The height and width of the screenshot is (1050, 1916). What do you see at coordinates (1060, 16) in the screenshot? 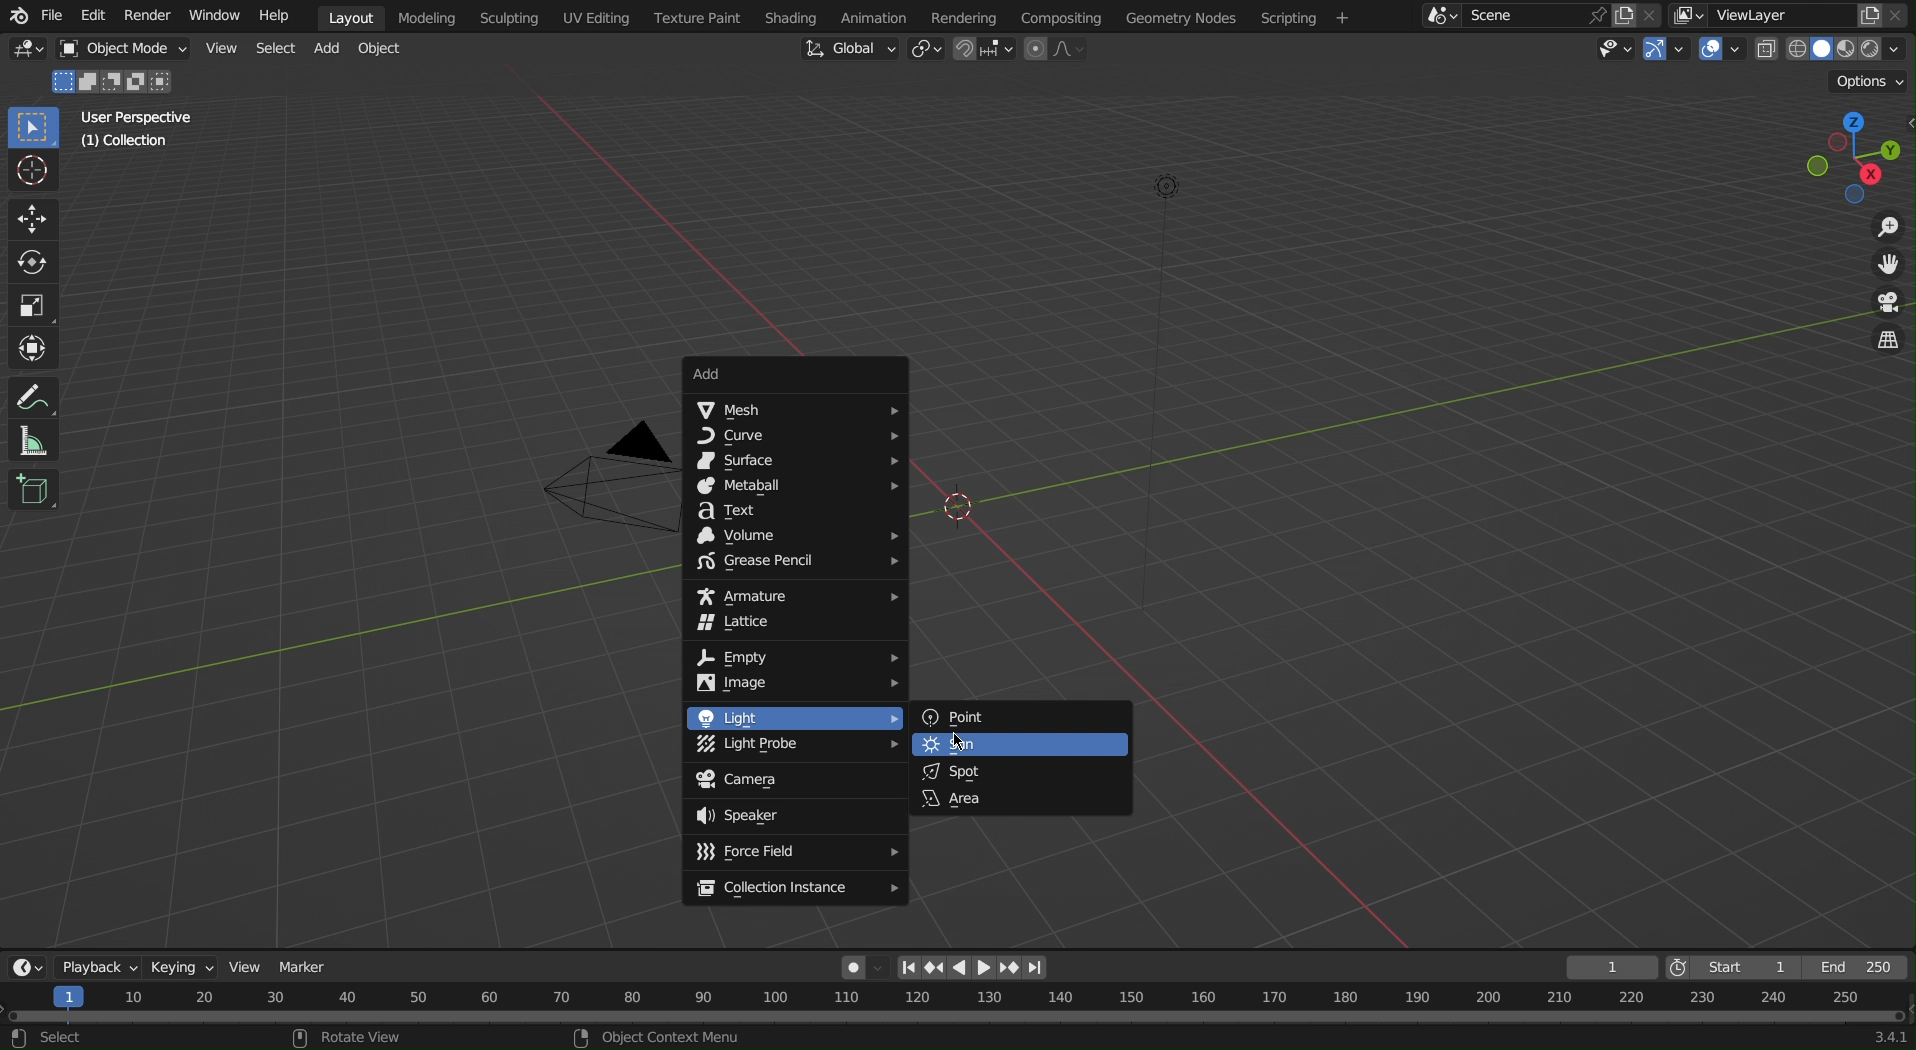
I see `Compositing` at bounding box center [1060, 16].